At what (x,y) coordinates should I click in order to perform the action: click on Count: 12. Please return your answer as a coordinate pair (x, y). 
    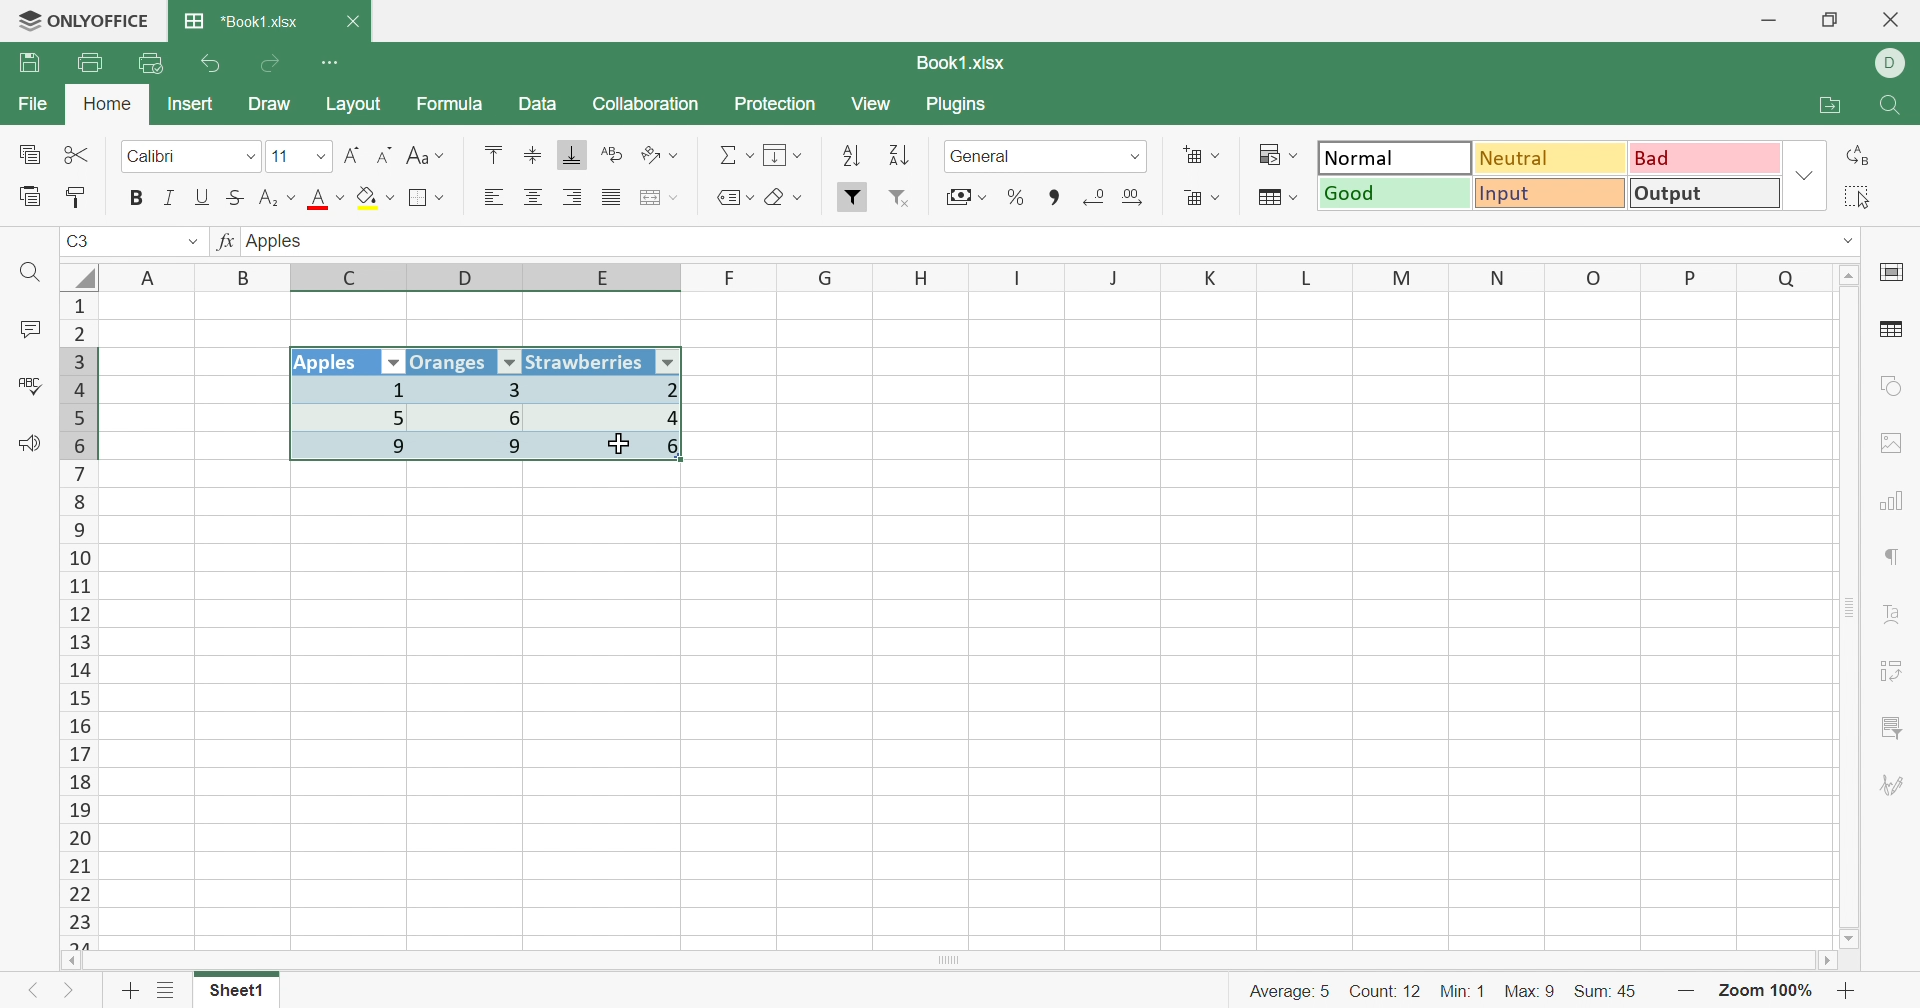
    Looking at the image, I should click on (1382, 989).